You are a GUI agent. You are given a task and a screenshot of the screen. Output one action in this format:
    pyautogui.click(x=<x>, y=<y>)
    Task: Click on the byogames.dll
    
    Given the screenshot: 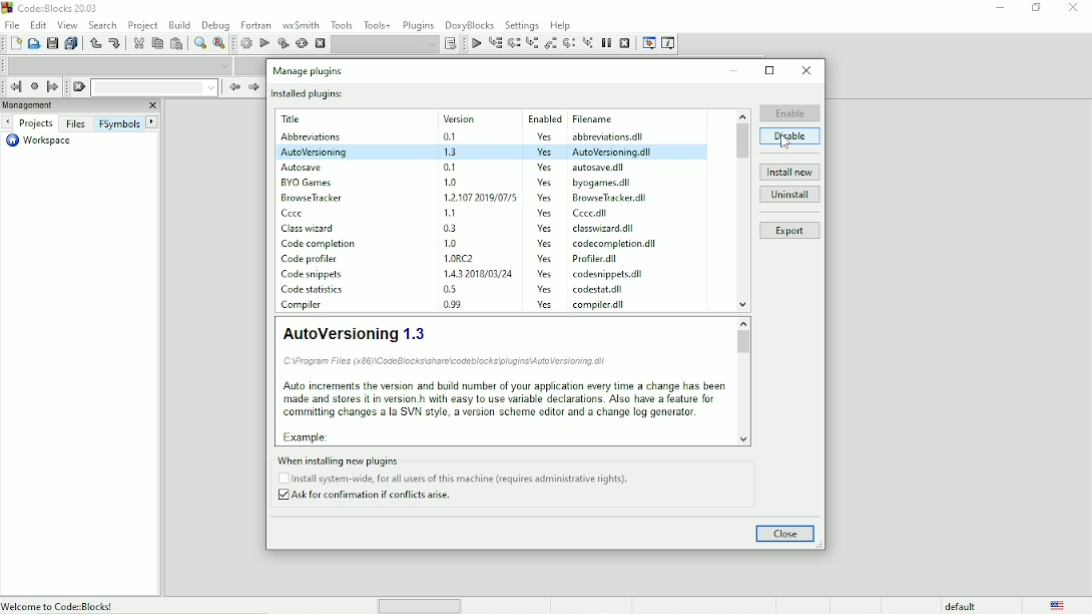 What is the action you would take?
    pyautogui.click(x=603, y=182)
    